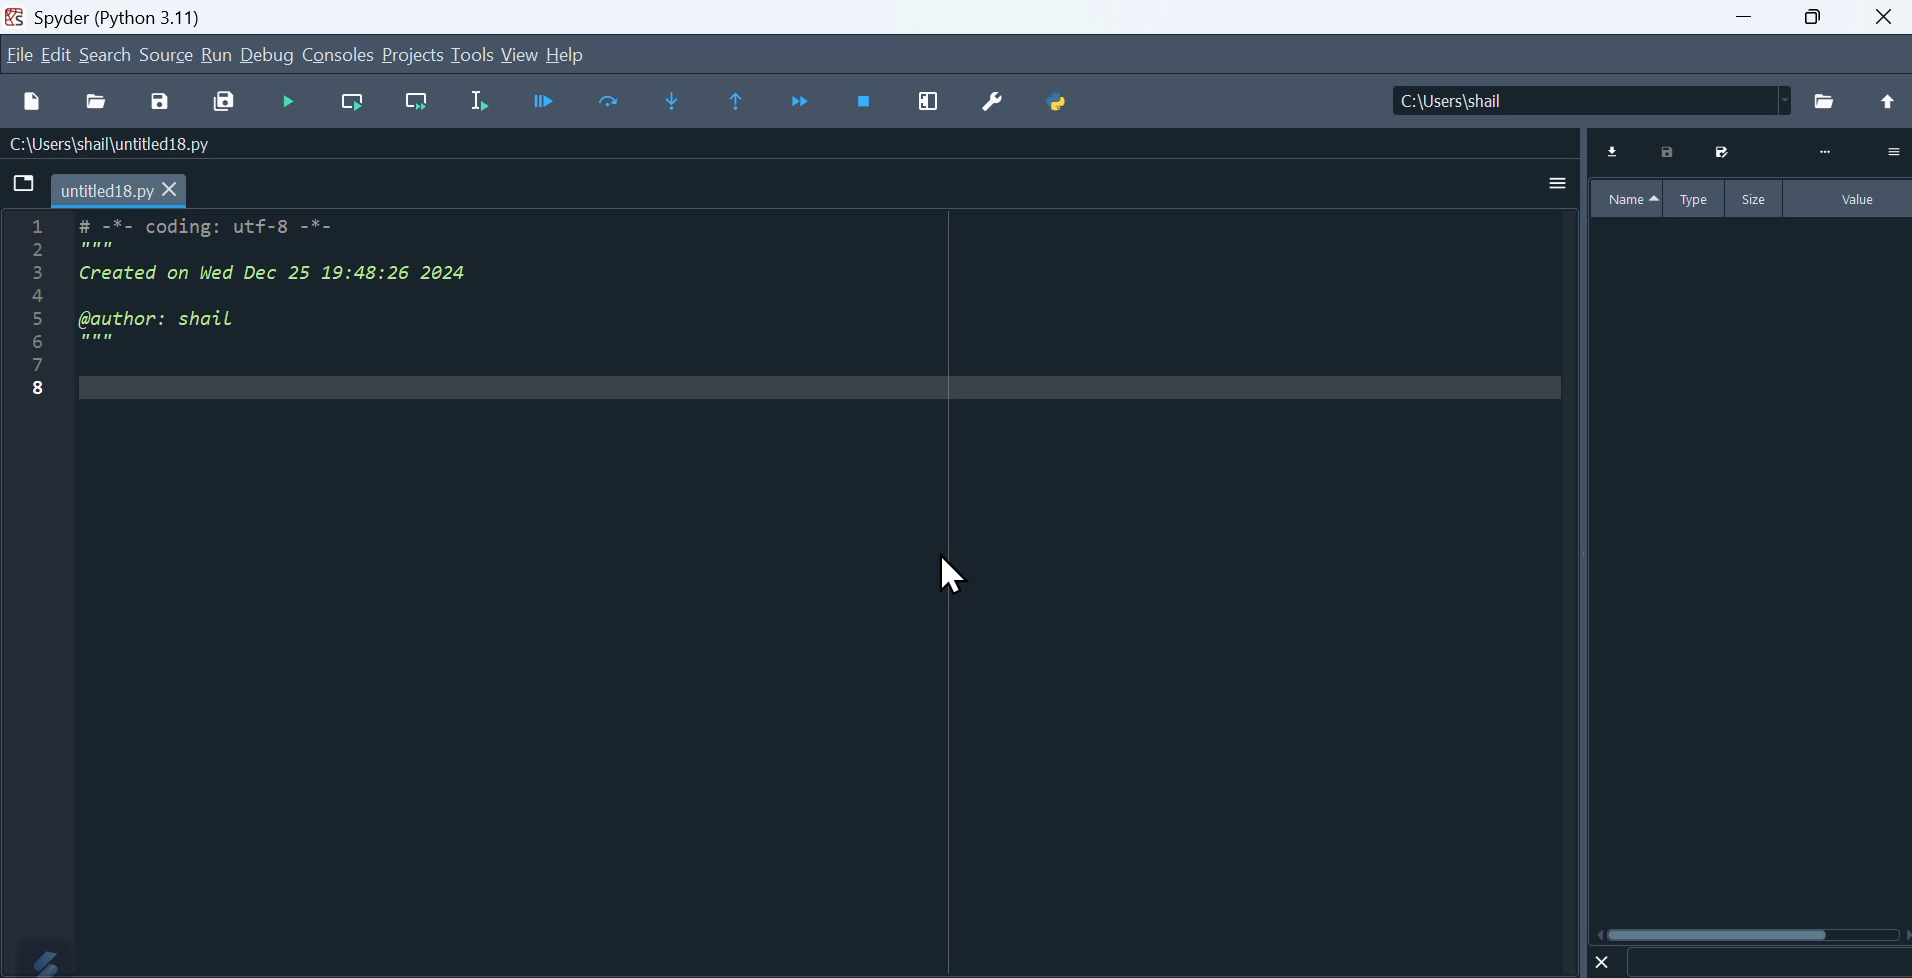 The image size is (1912, 978). I want to click on Run cell, so click(286, 103).